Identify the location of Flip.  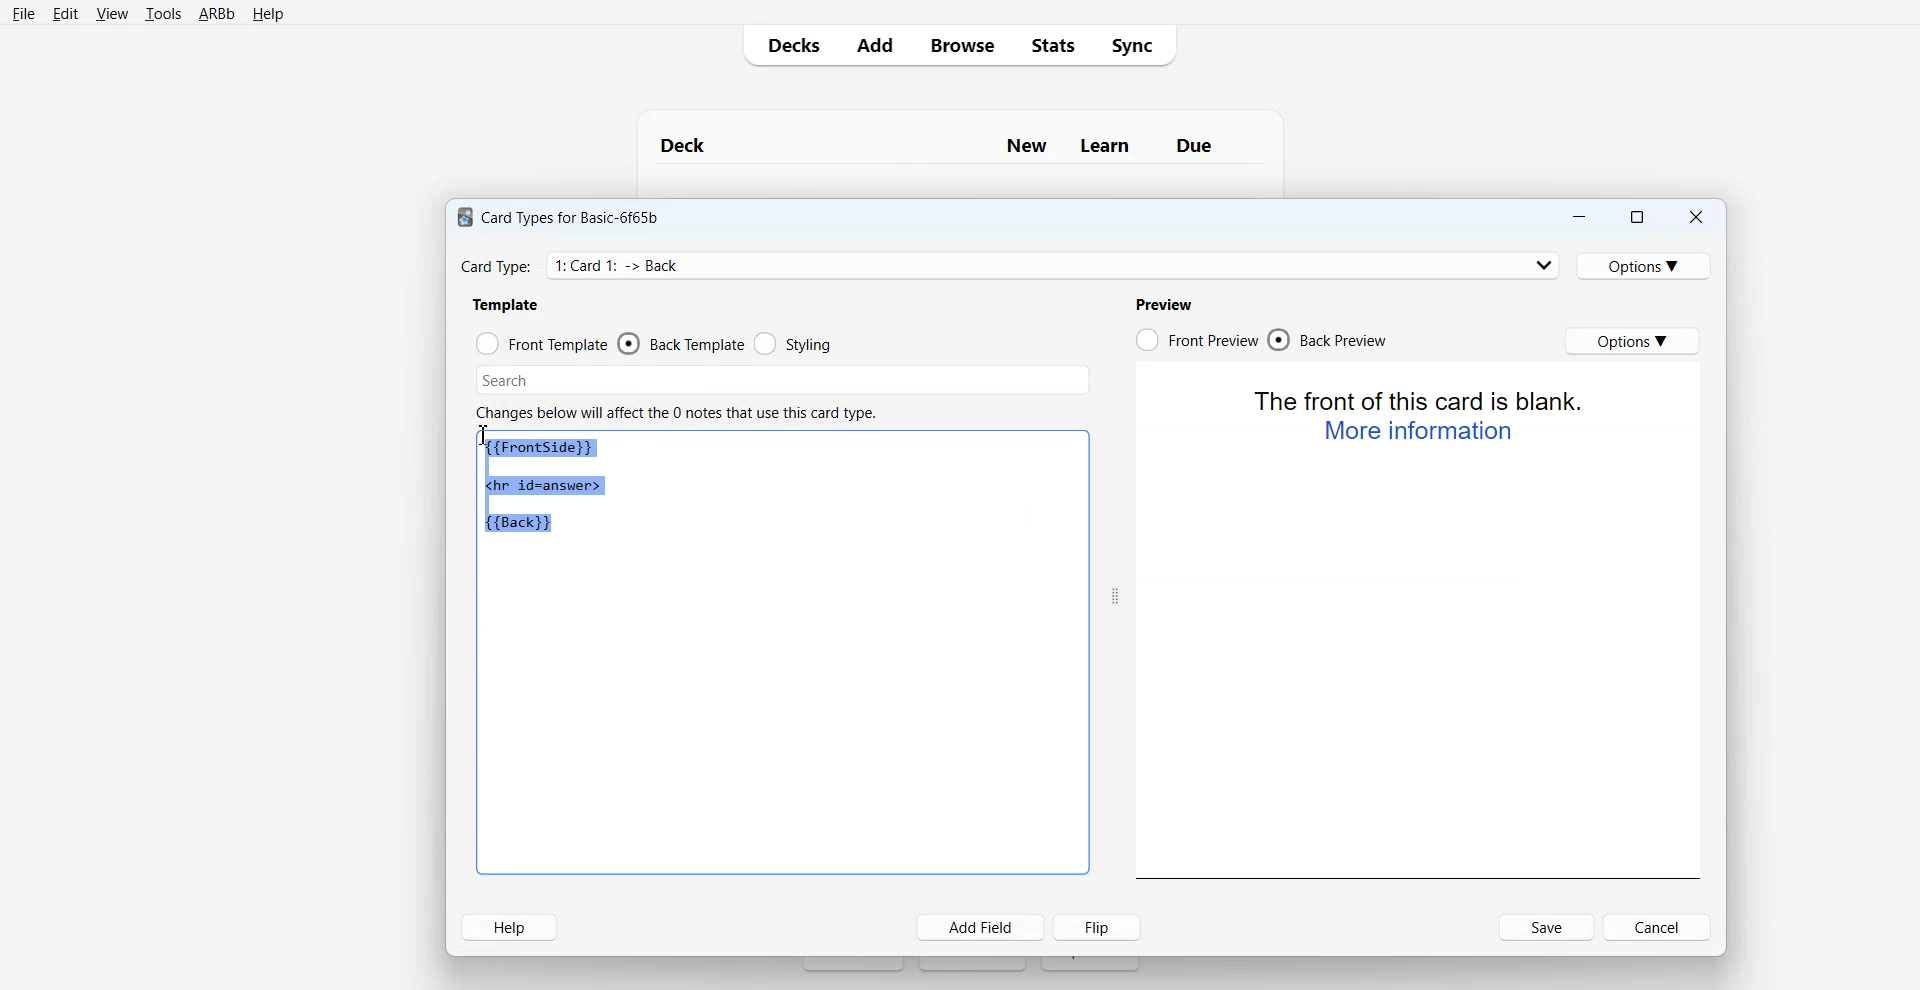
(1099, 927).